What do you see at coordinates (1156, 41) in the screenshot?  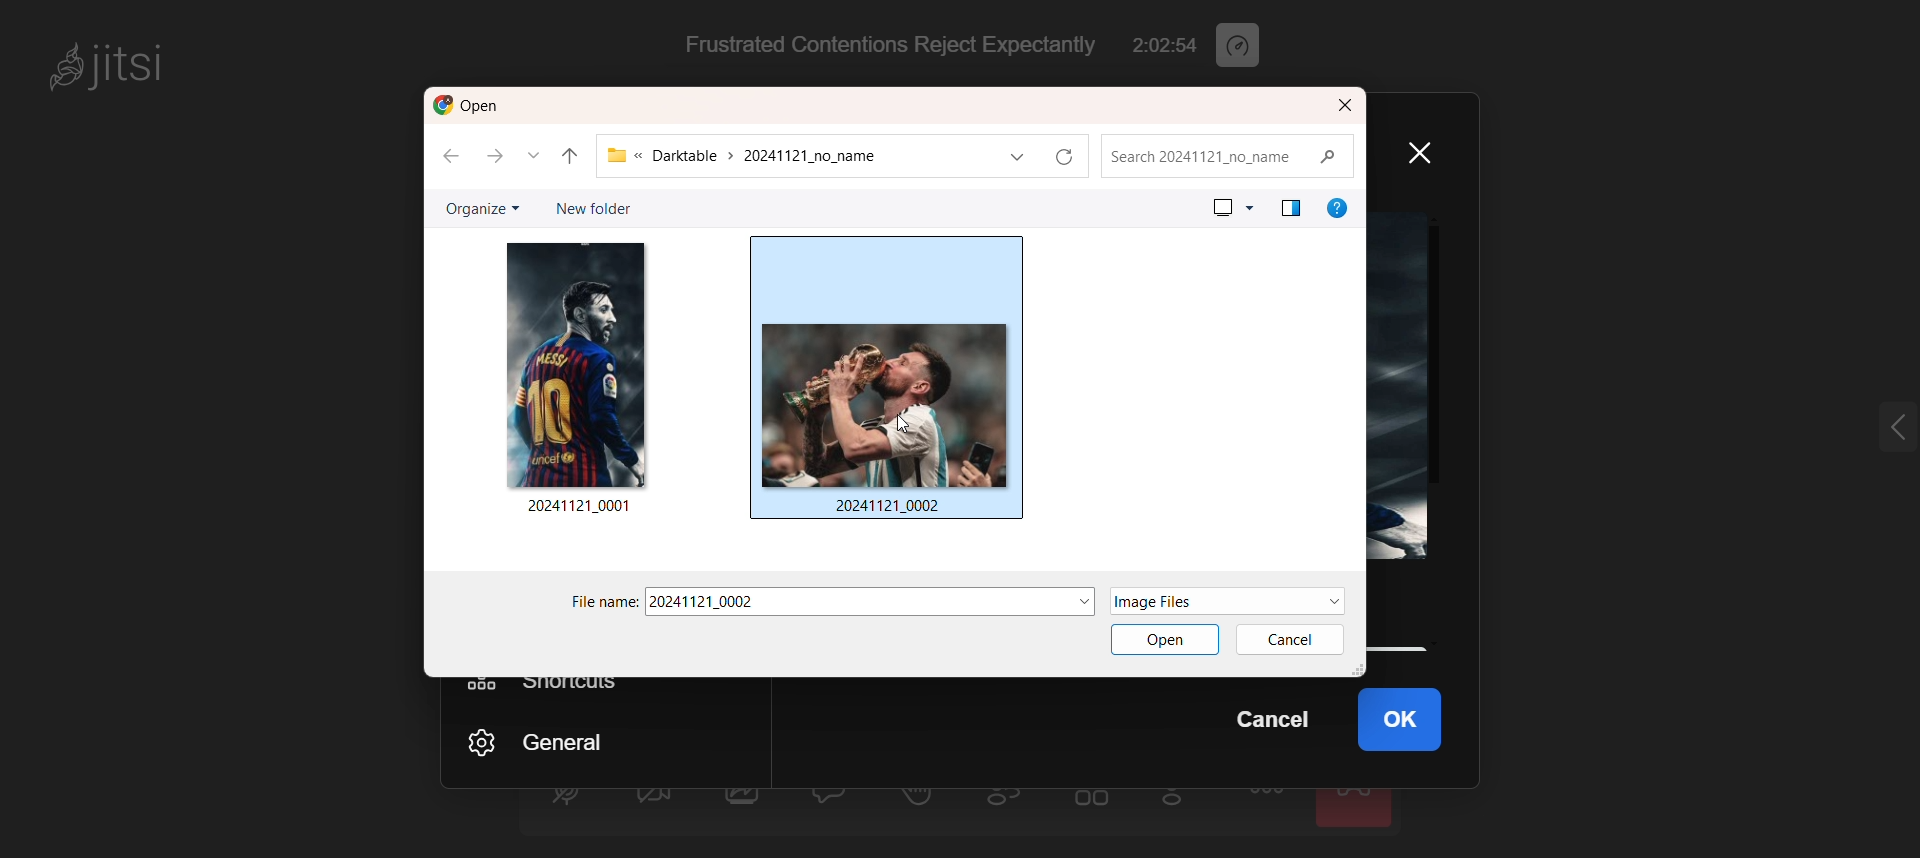 I see `2:02:54` at bounding box center [1156, 41].